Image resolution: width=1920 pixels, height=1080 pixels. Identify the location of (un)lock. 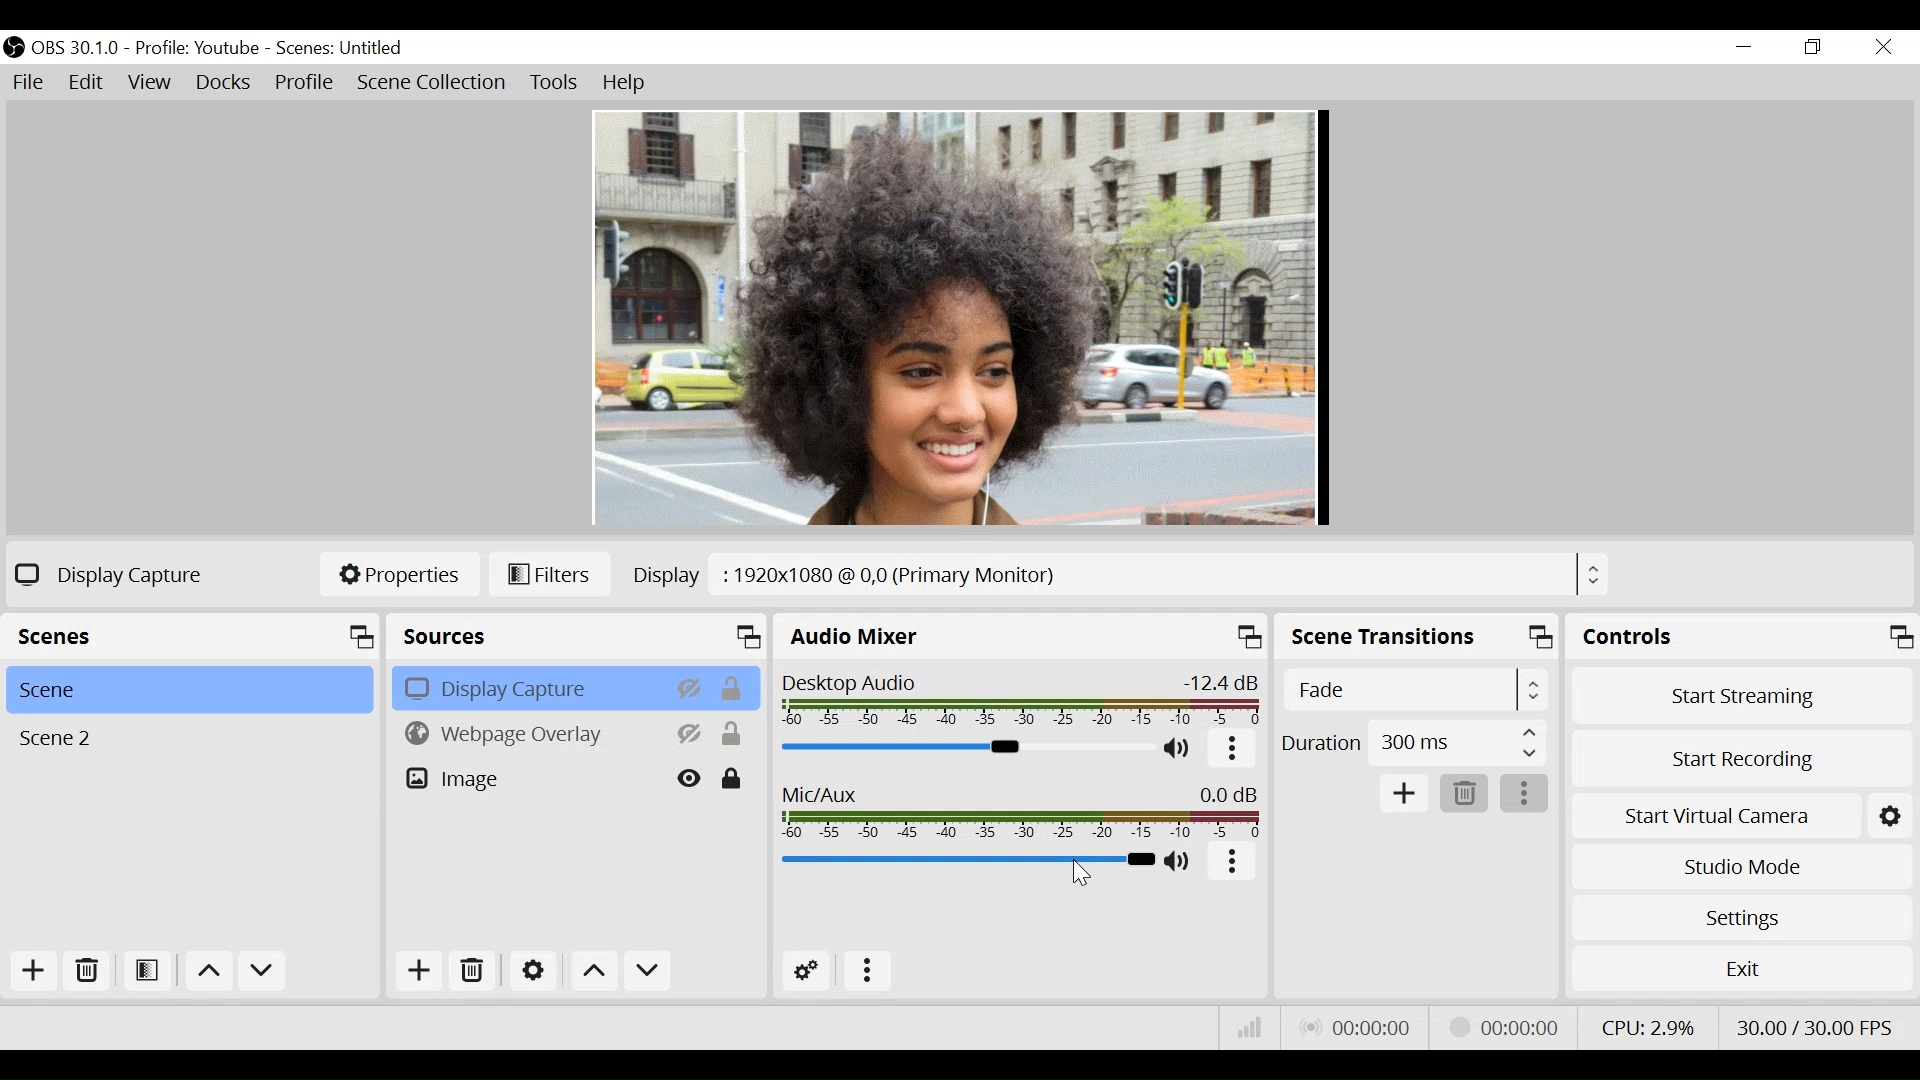
(732, 779).